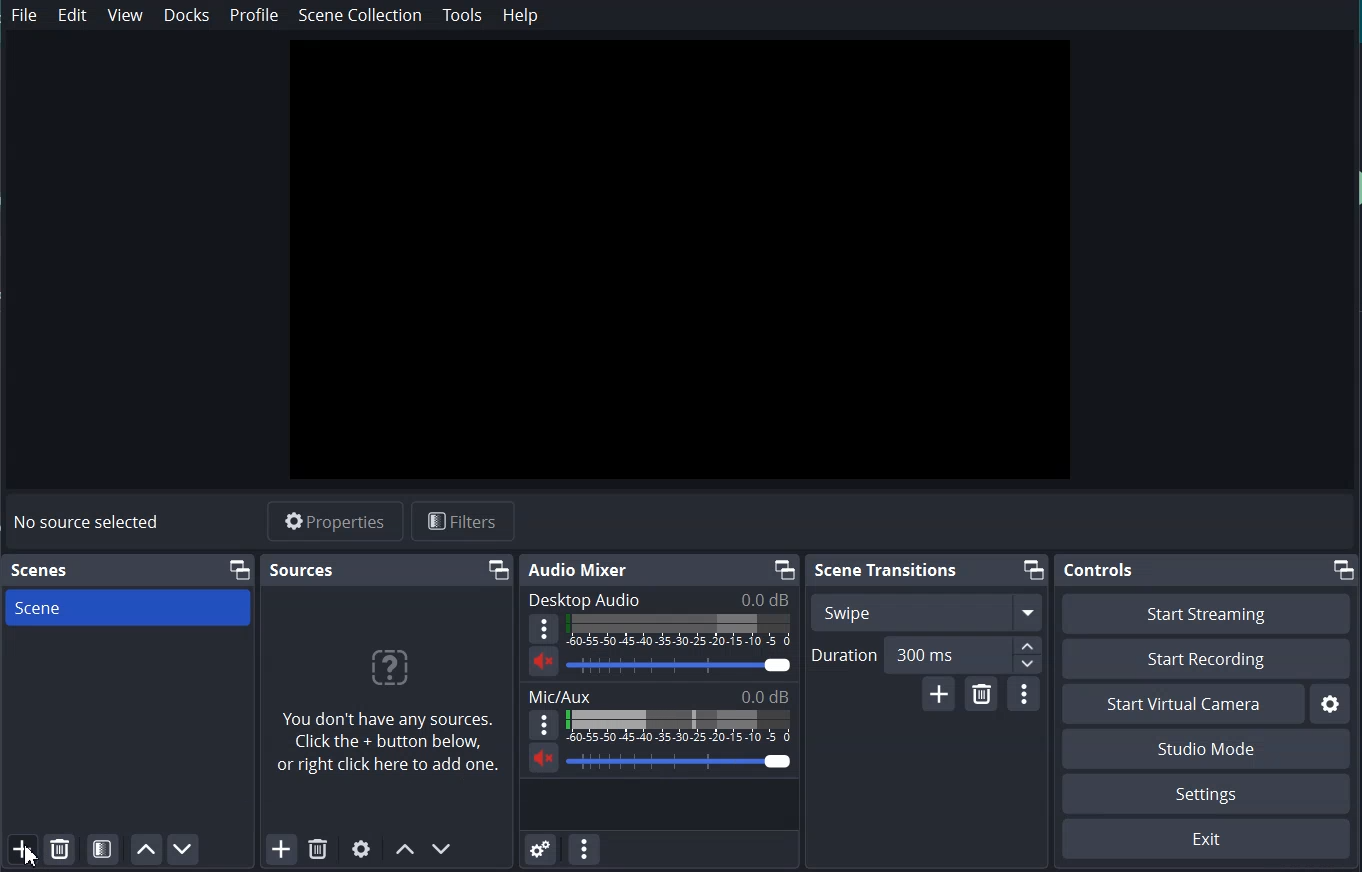 The image size is (1362, 872). Describe the element at coordinates (680, 664) in the screenshot. I see `Volume Adjuster` at that location.